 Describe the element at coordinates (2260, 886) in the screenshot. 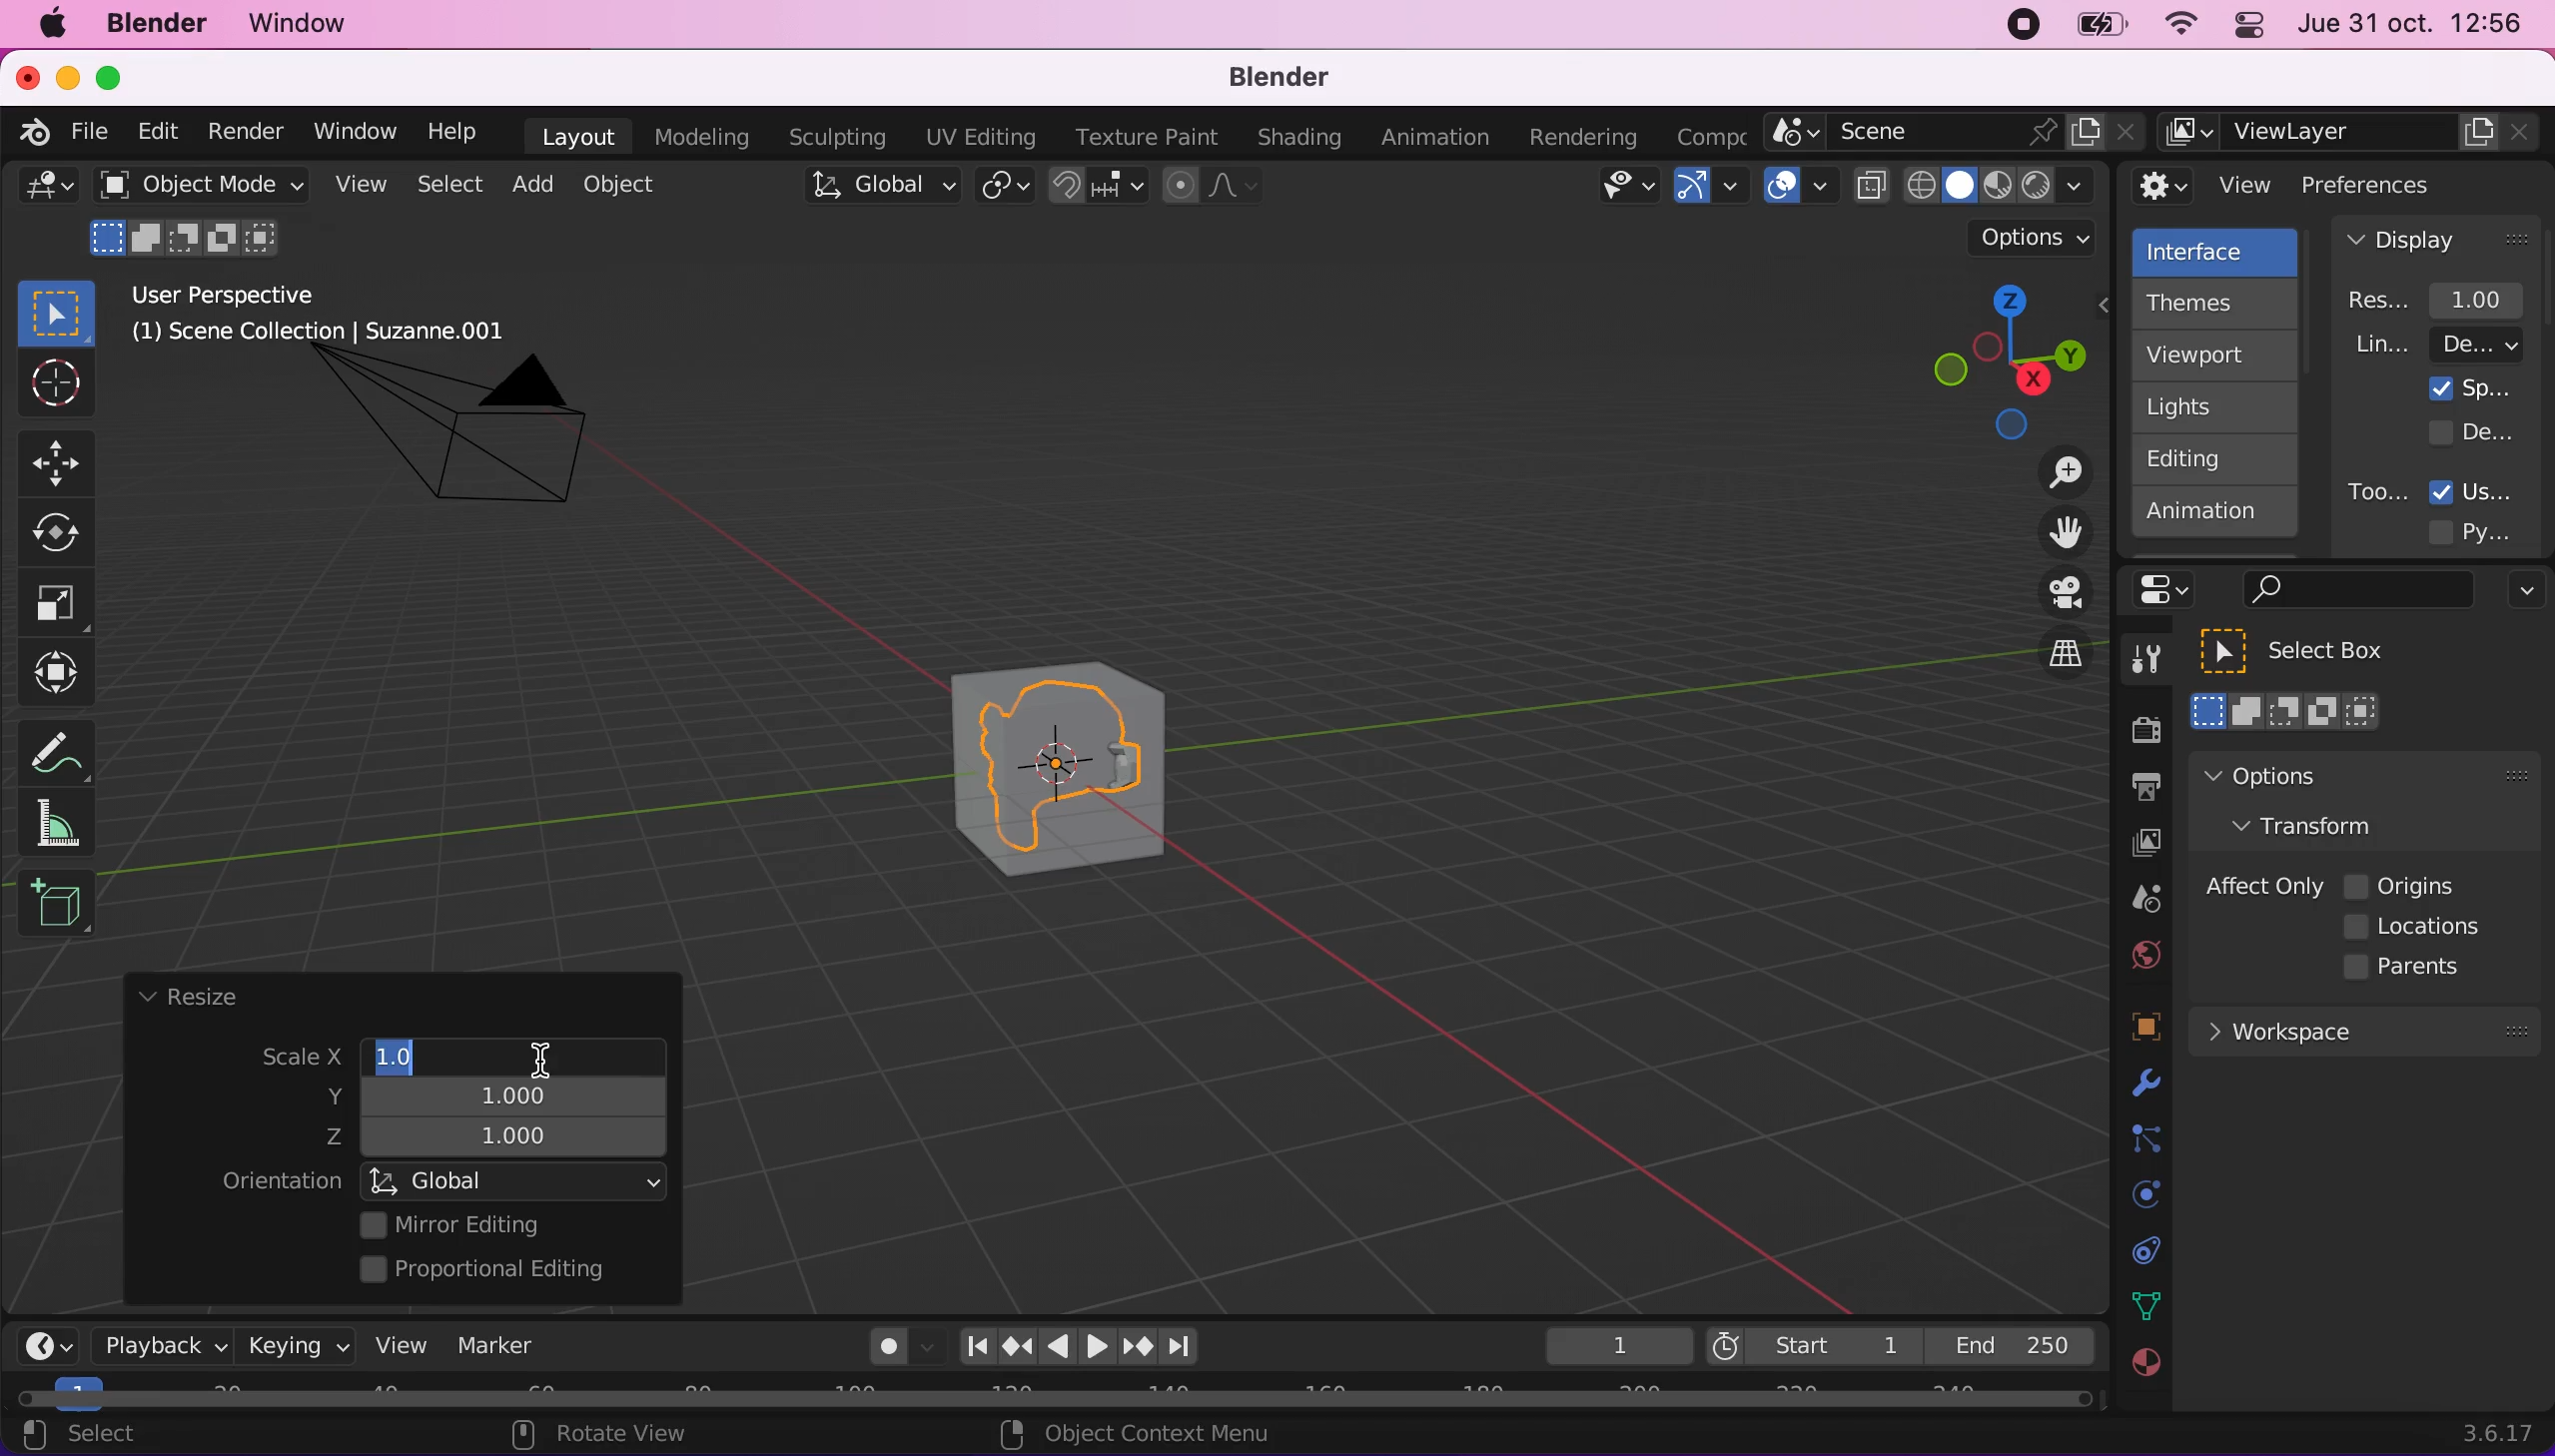

I see `affect only` at that location.